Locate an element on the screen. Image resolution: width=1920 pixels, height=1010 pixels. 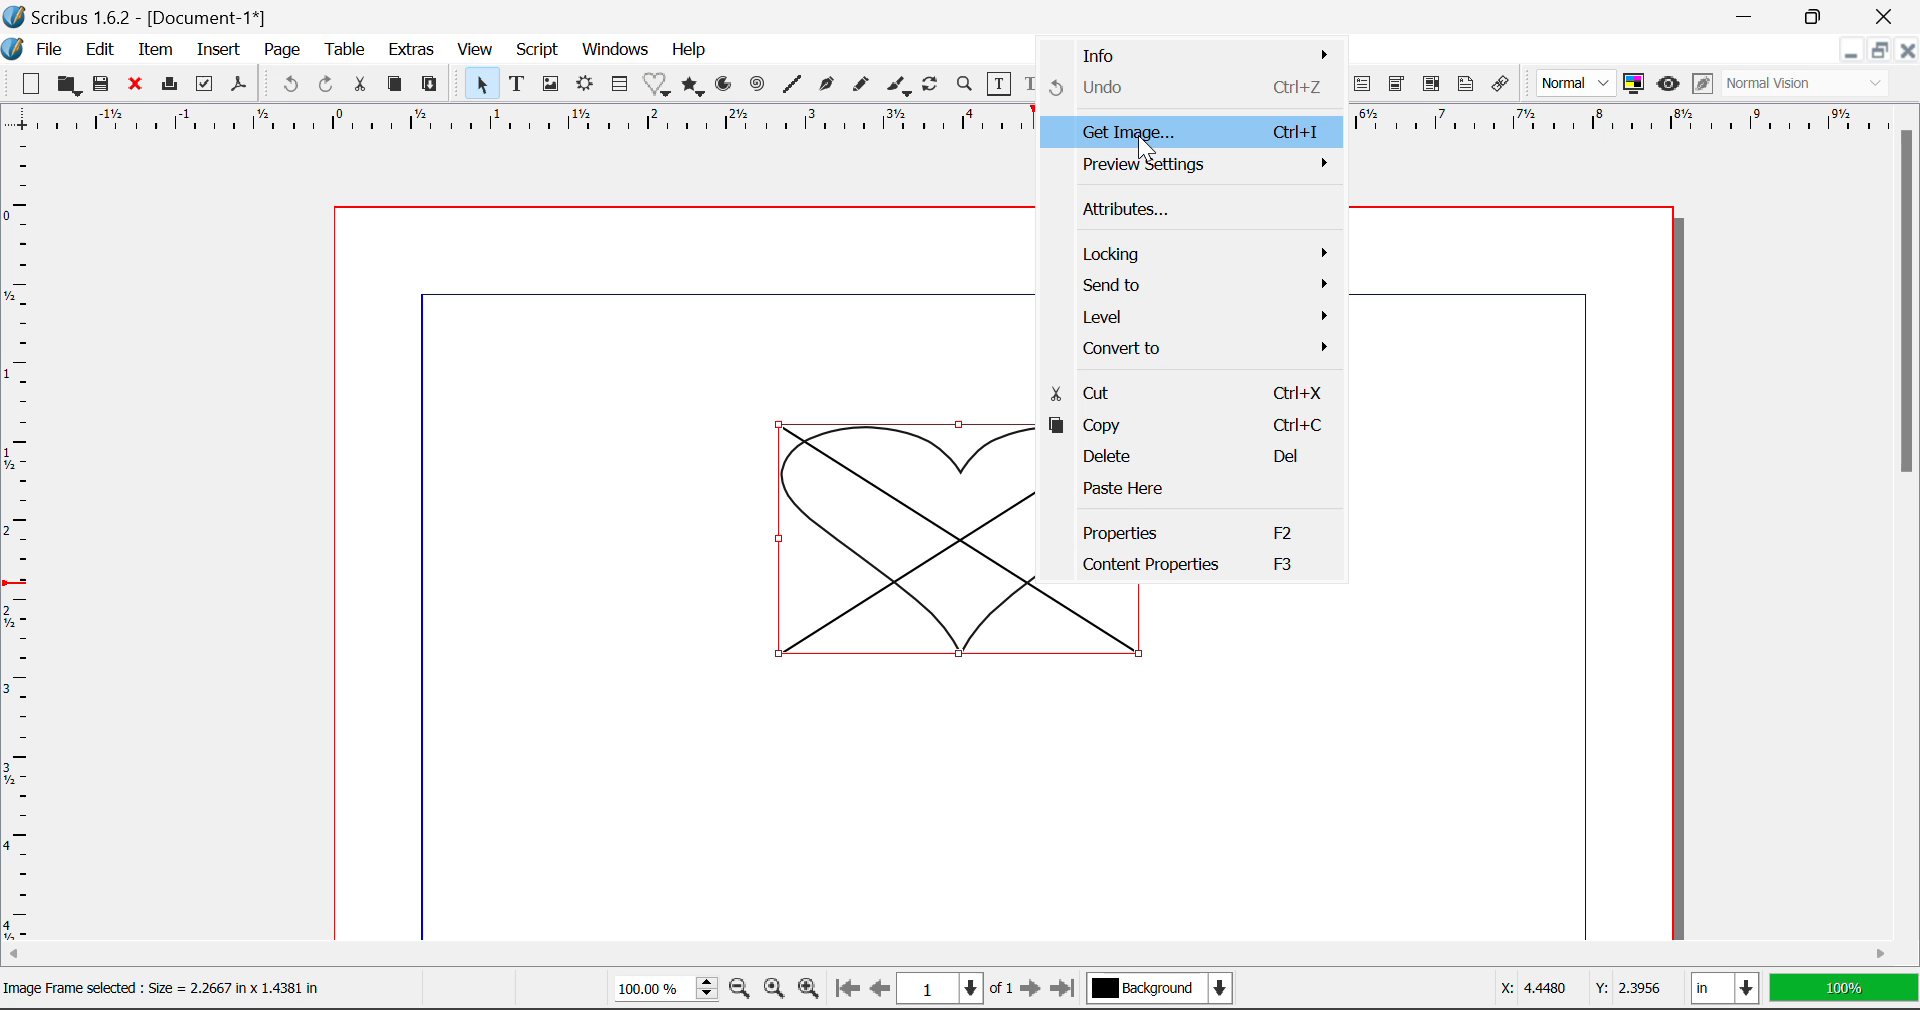
Send to is located at coordinates (1196, 284).